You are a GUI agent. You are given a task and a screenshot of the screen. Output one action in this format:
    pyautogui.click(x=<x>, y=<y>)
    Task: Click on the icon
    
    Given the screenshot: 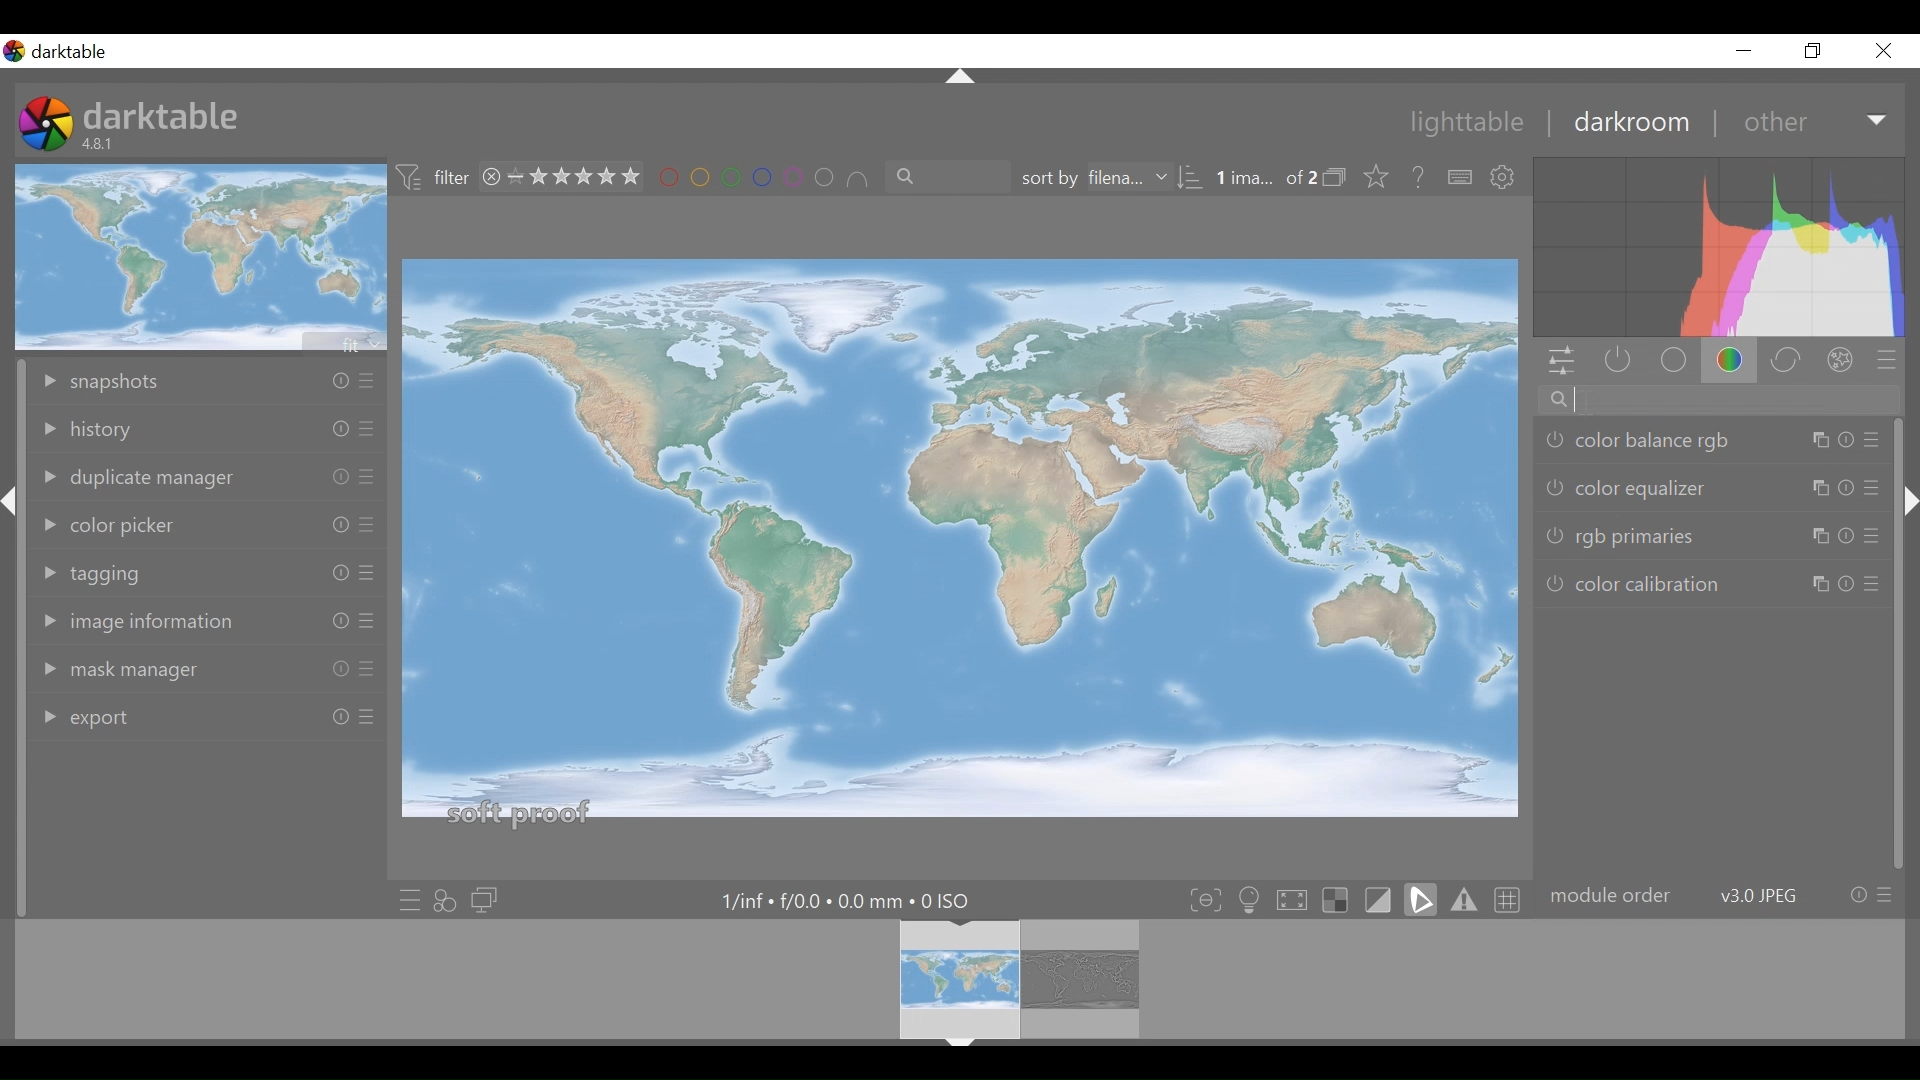 What is the action you would take?
    pyautogui.click(x=410, y=177)
    